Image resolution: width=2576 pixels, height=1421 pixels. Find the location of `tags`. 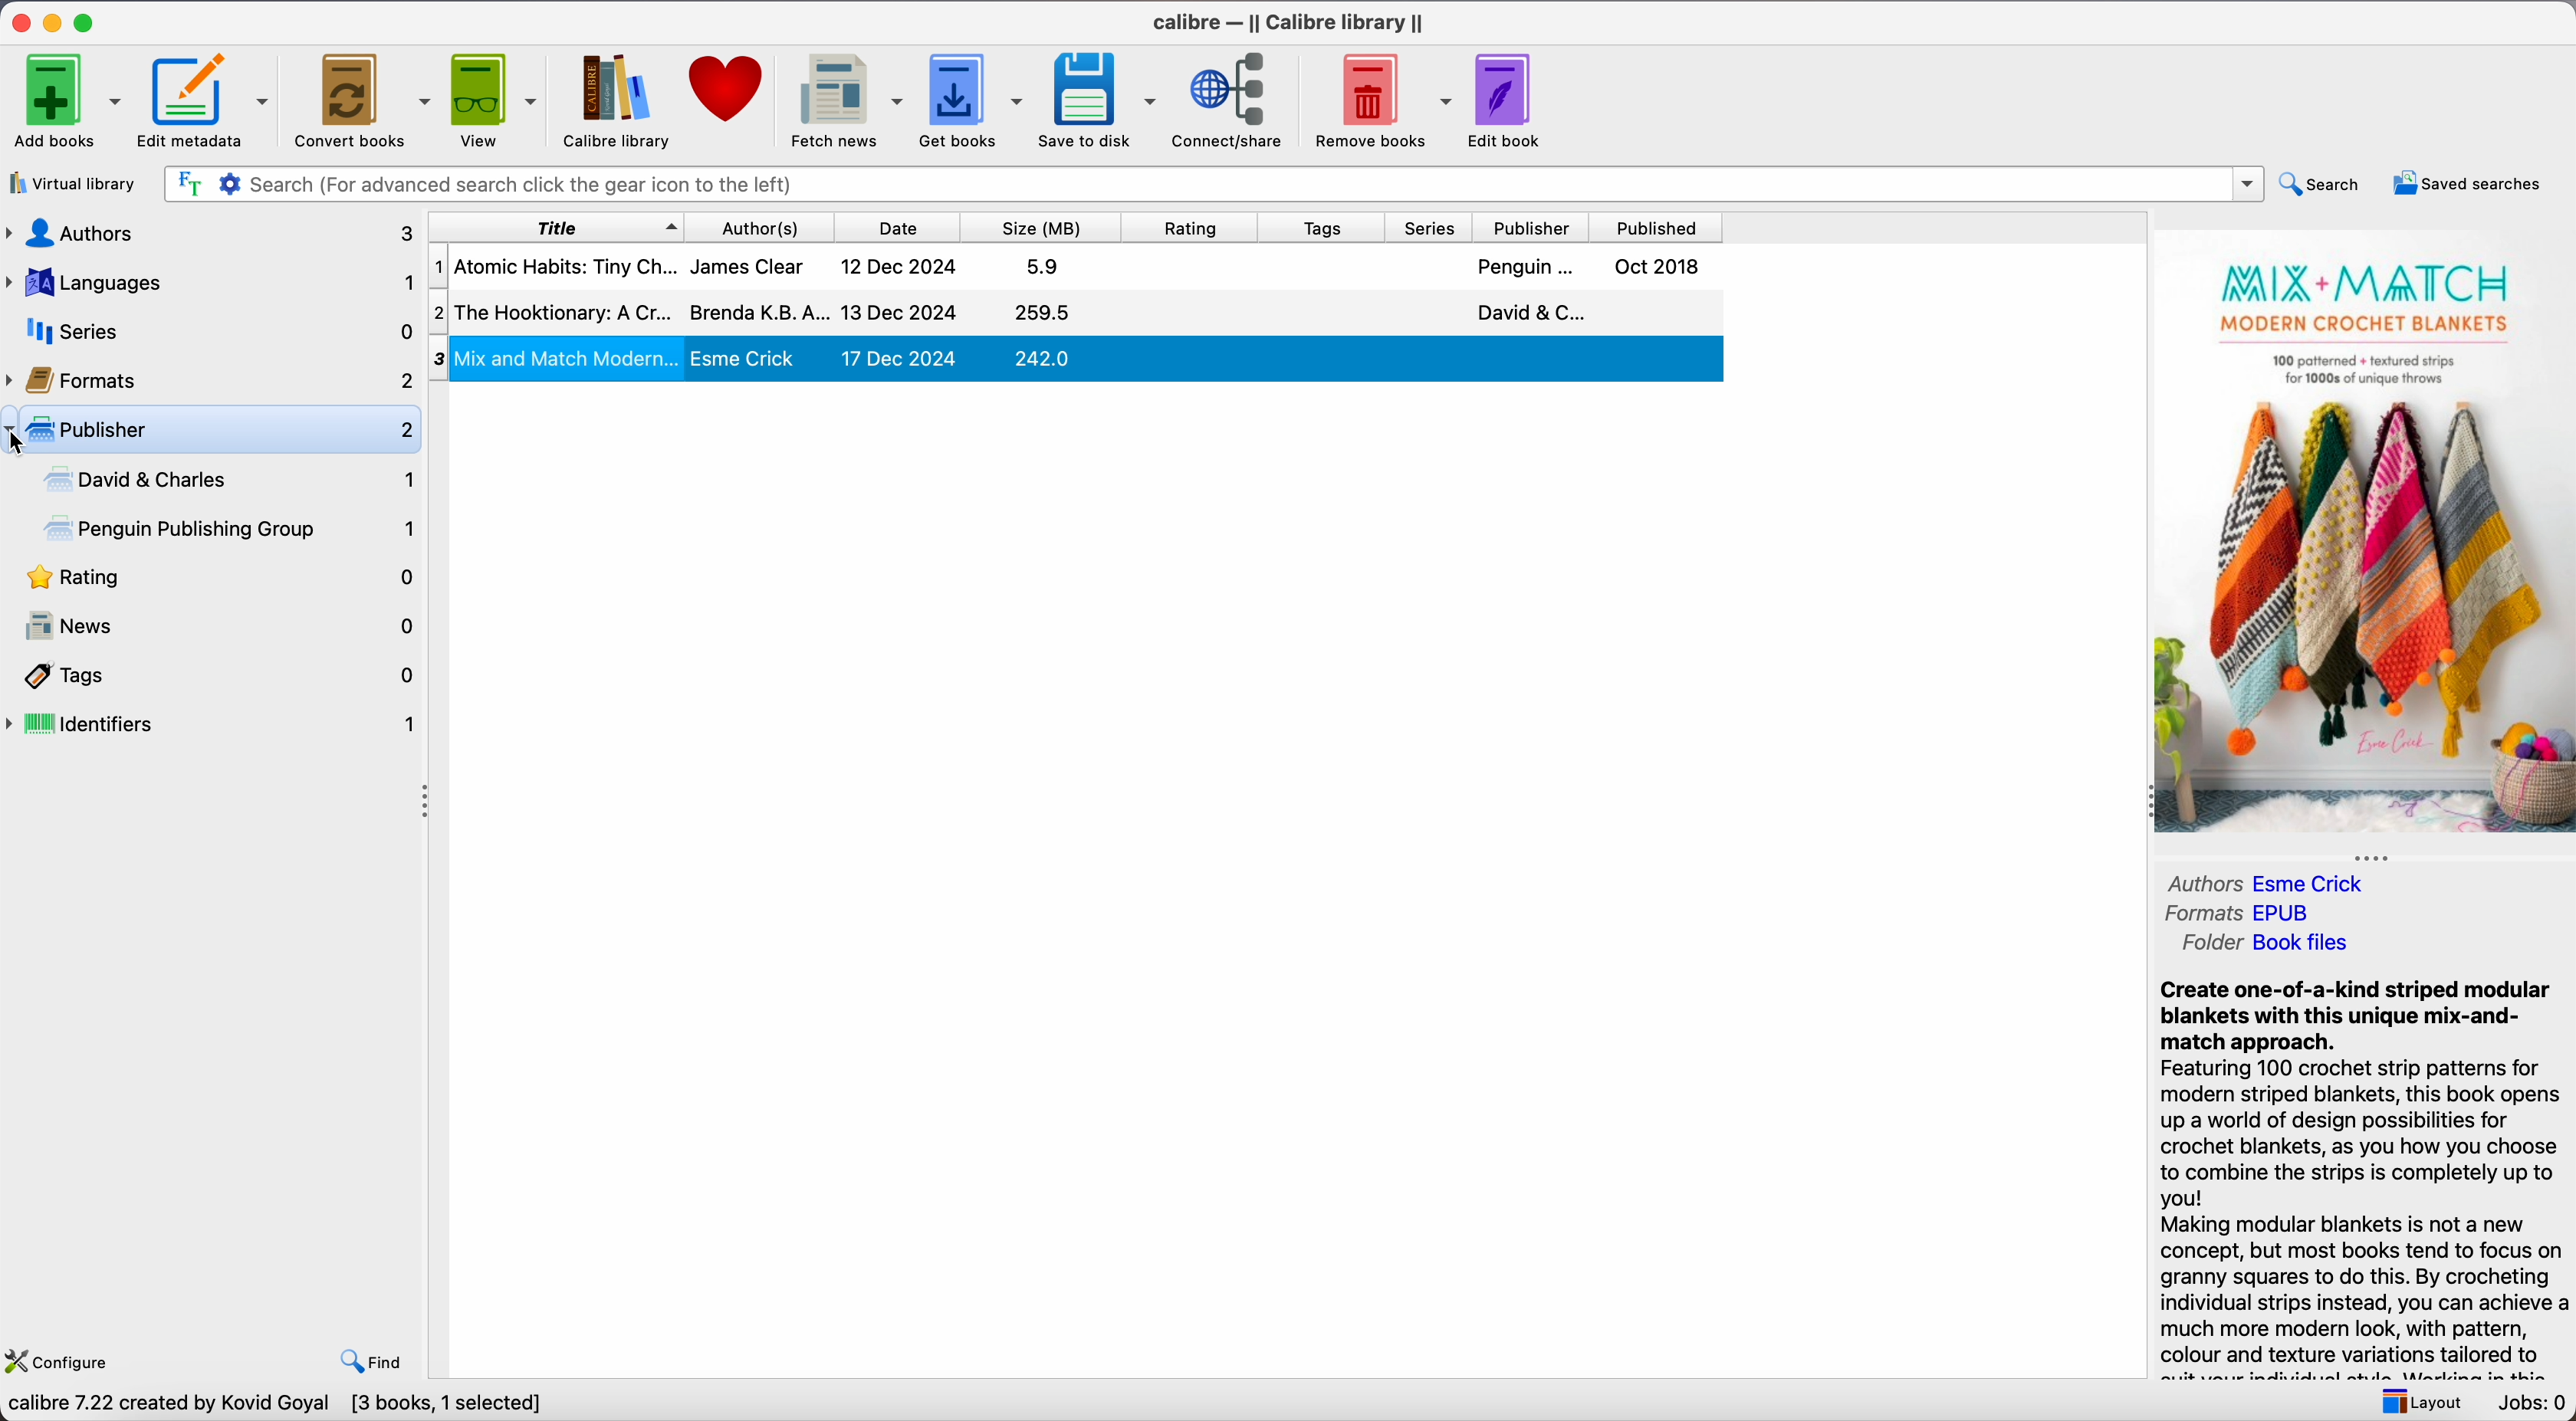

tags is located at coordinates (1326, 227).